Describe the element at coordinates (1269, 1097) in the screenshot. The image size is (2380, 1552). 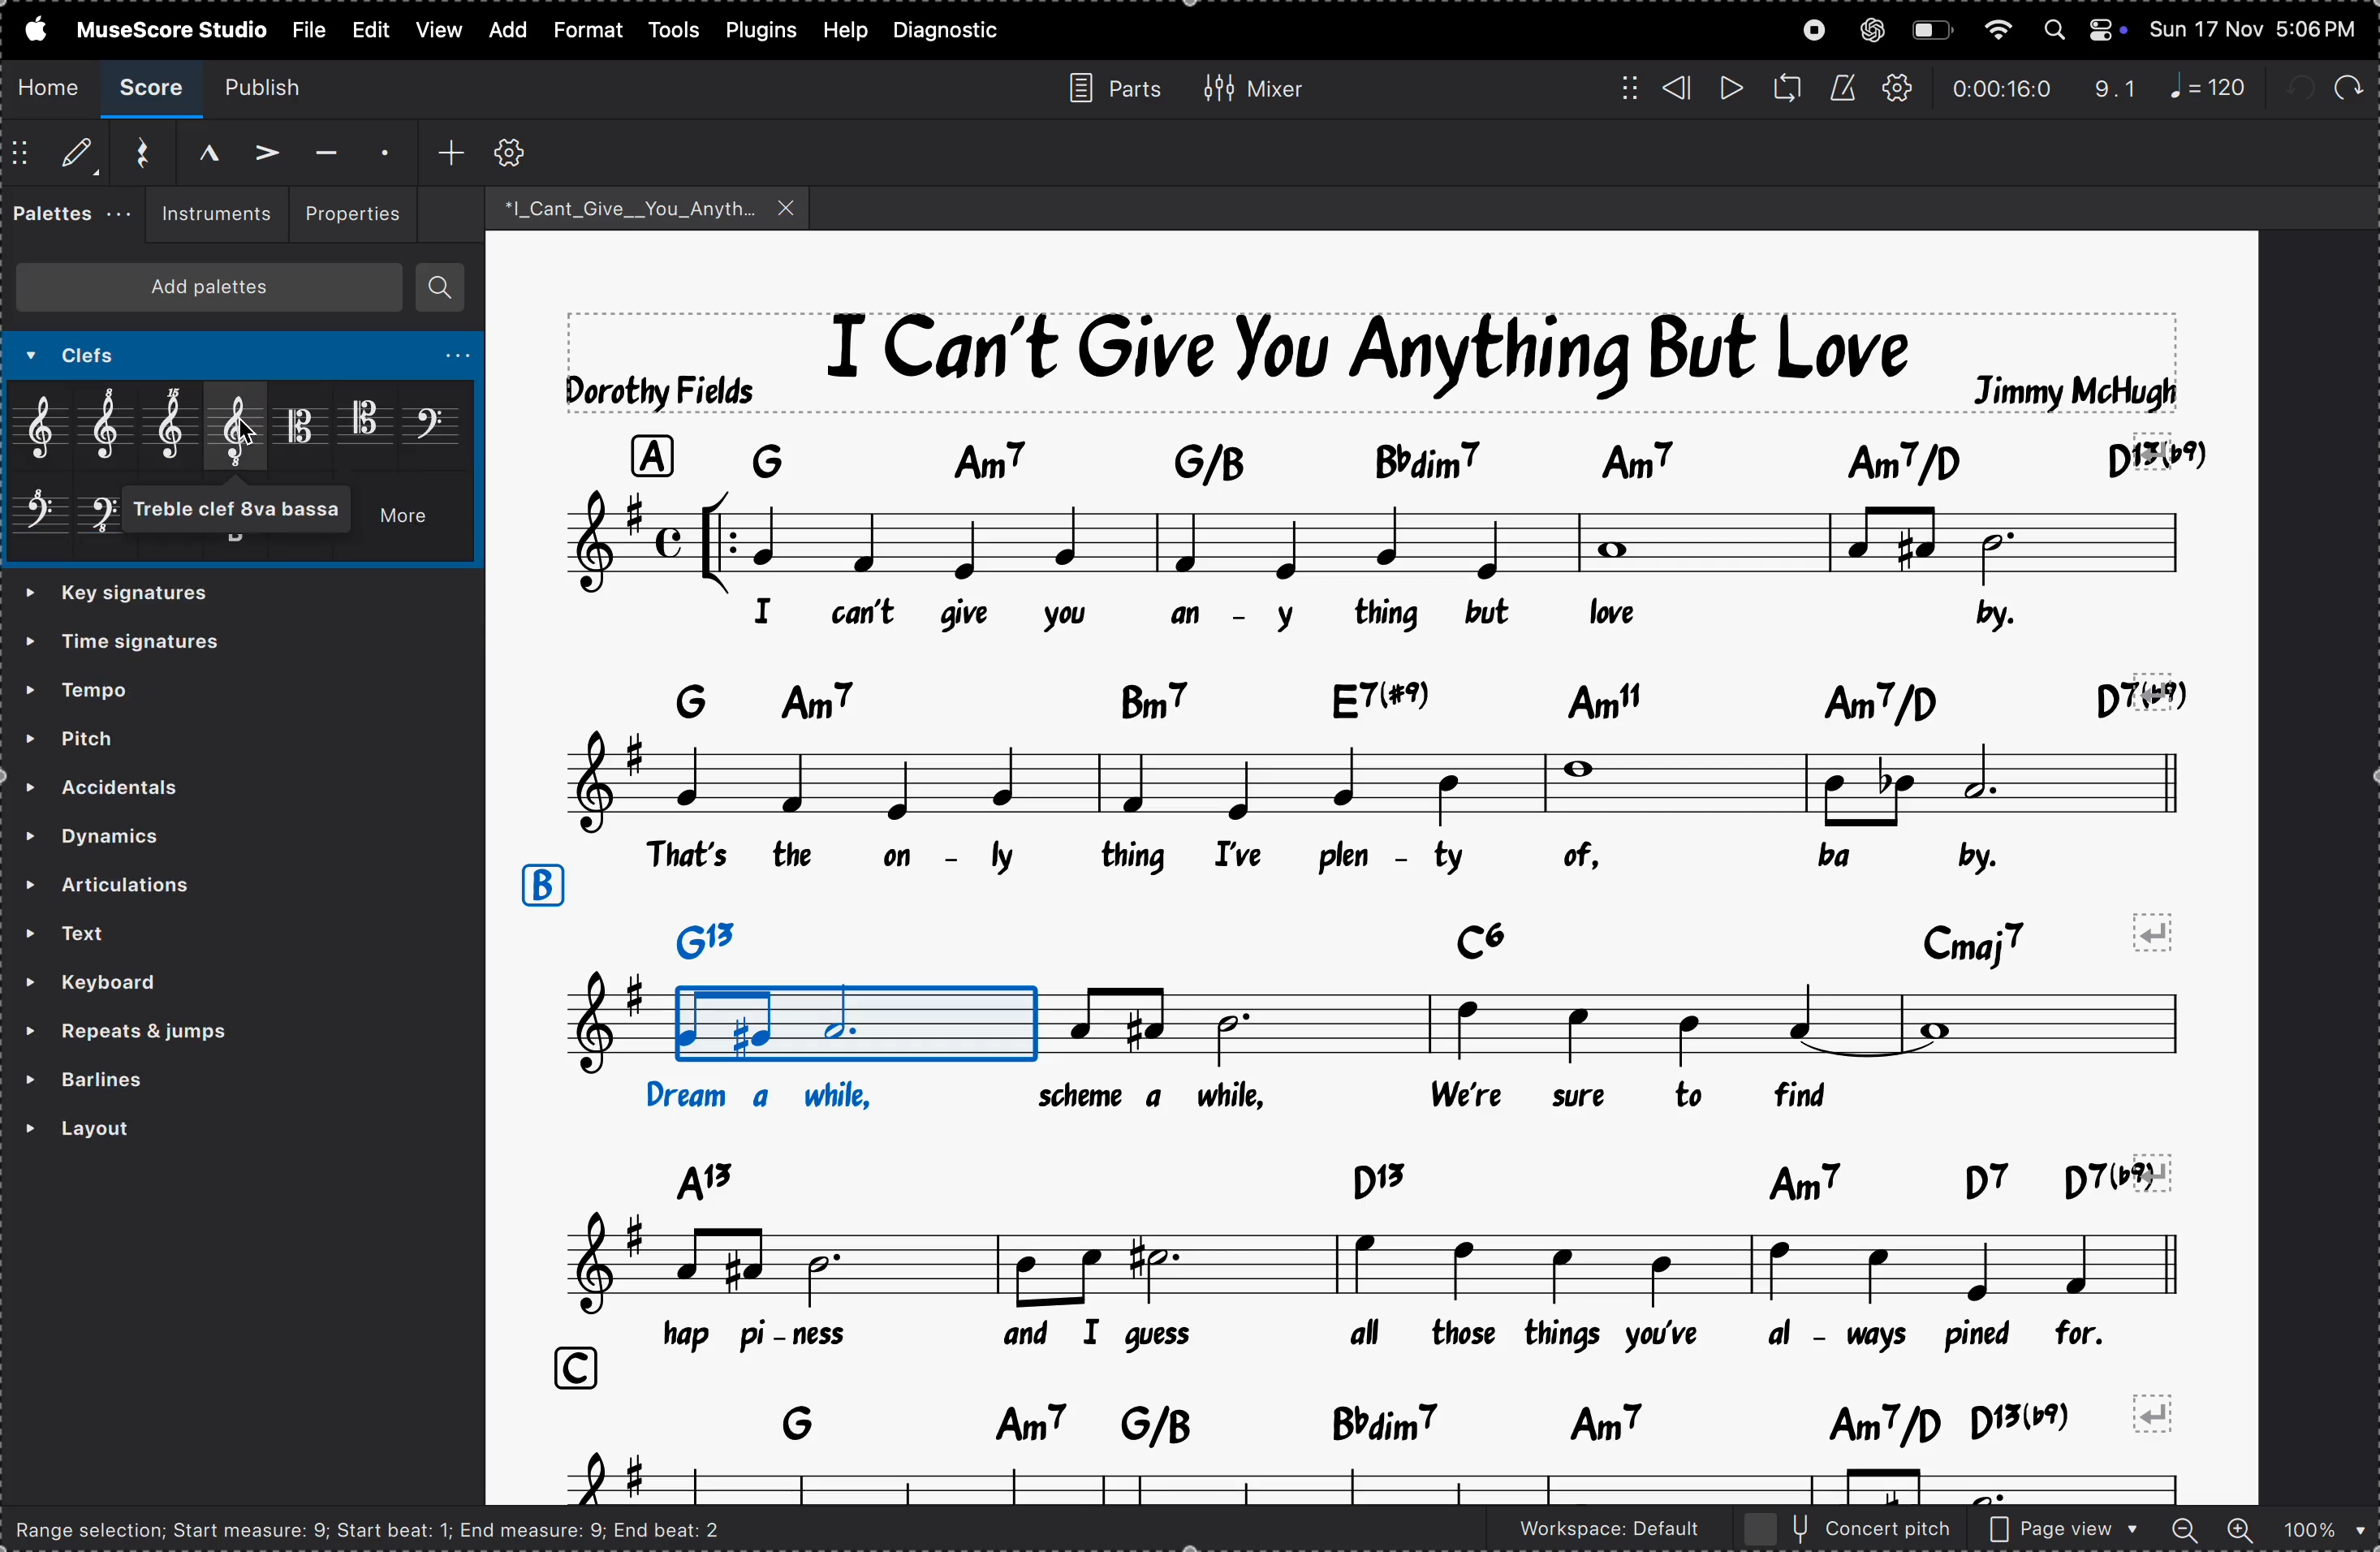
I see `lyrics` at that location.